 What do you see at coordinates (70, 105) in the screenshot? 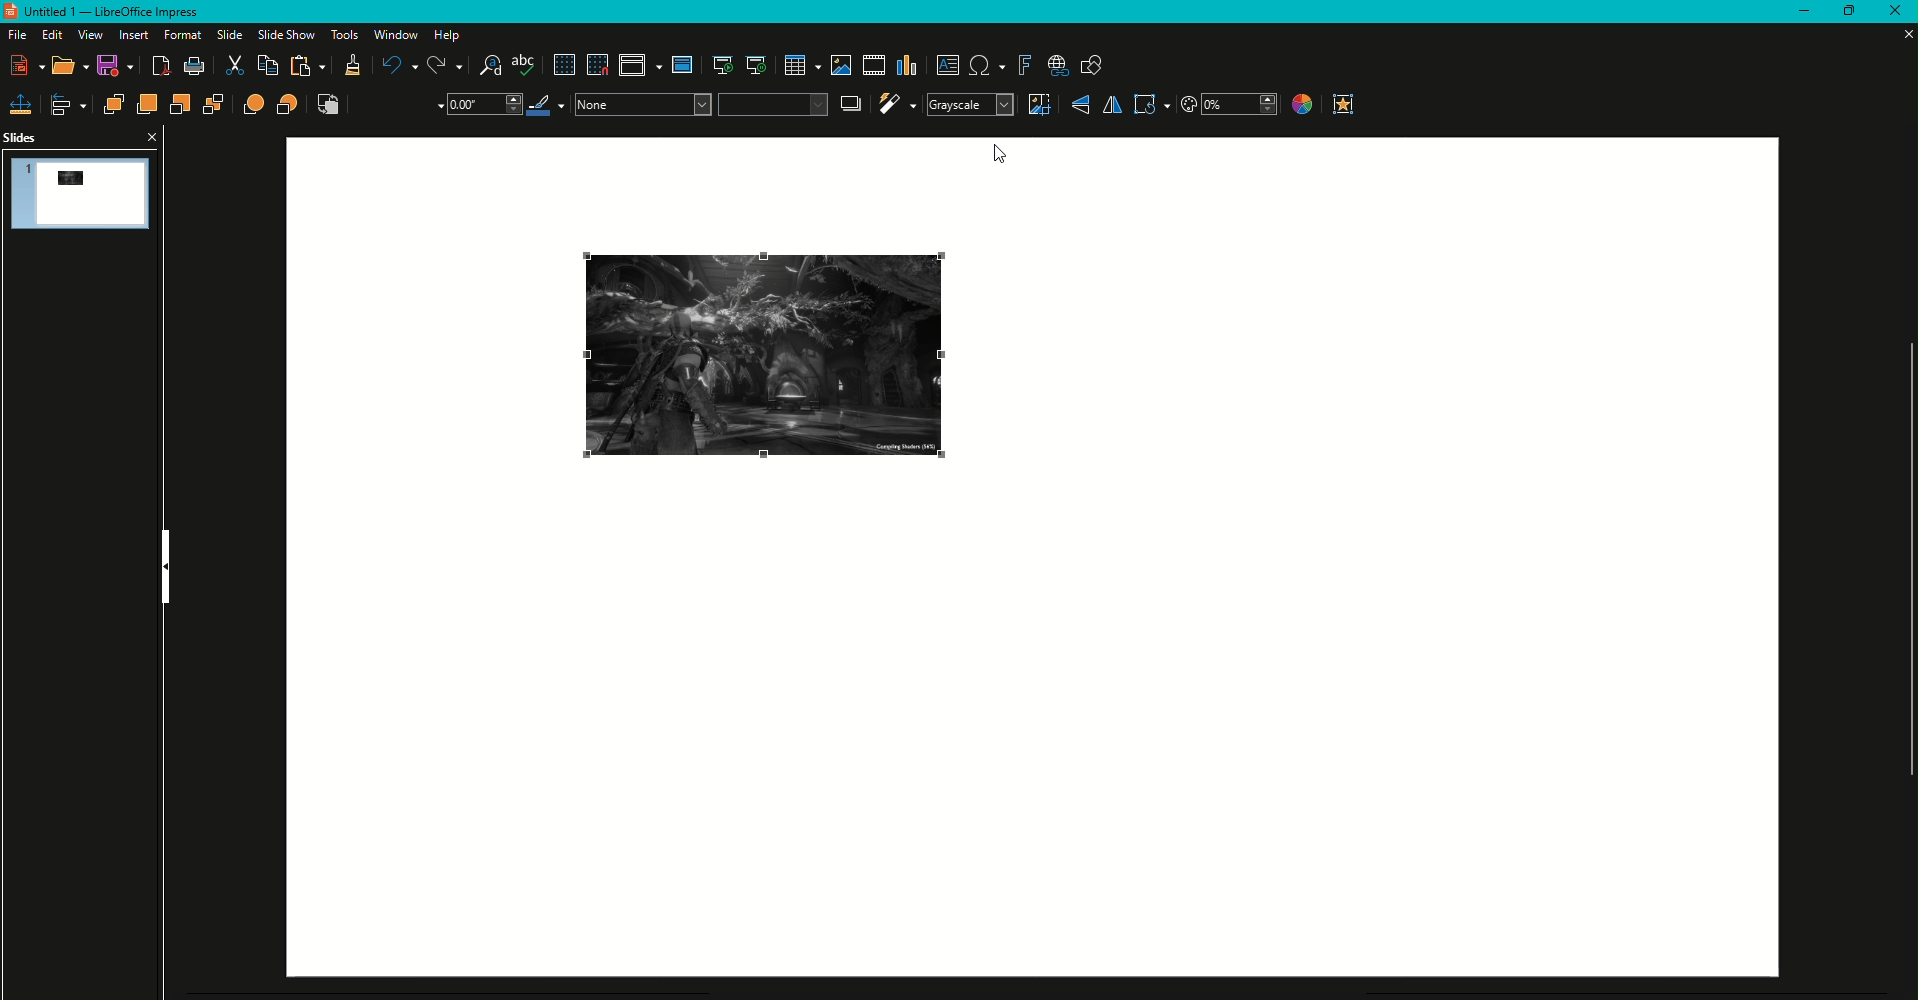
I see `Align Objects` at bounding box center [70, 105].